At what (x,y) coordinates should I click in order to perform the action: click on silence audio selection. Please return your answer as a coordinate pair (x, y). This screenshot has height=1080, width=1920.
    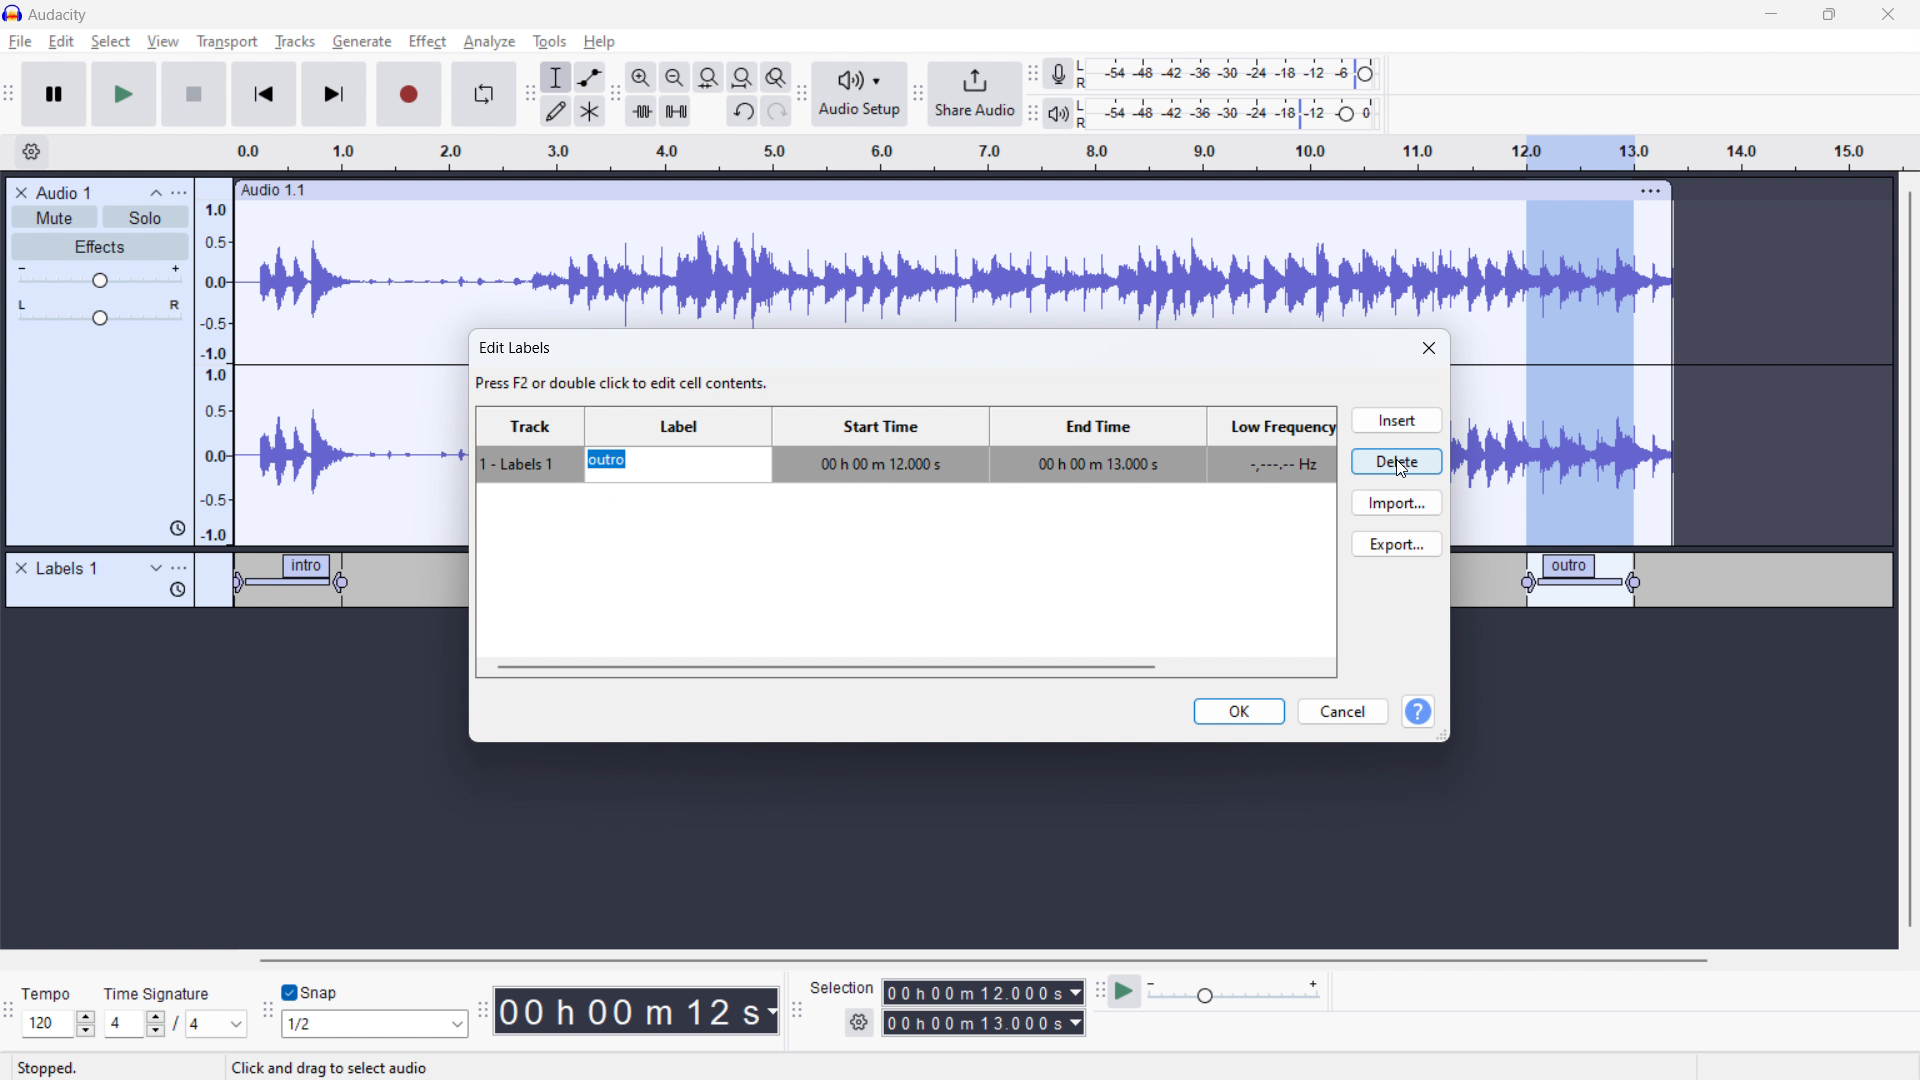
    Looking at the image, I should click on (676, 111).